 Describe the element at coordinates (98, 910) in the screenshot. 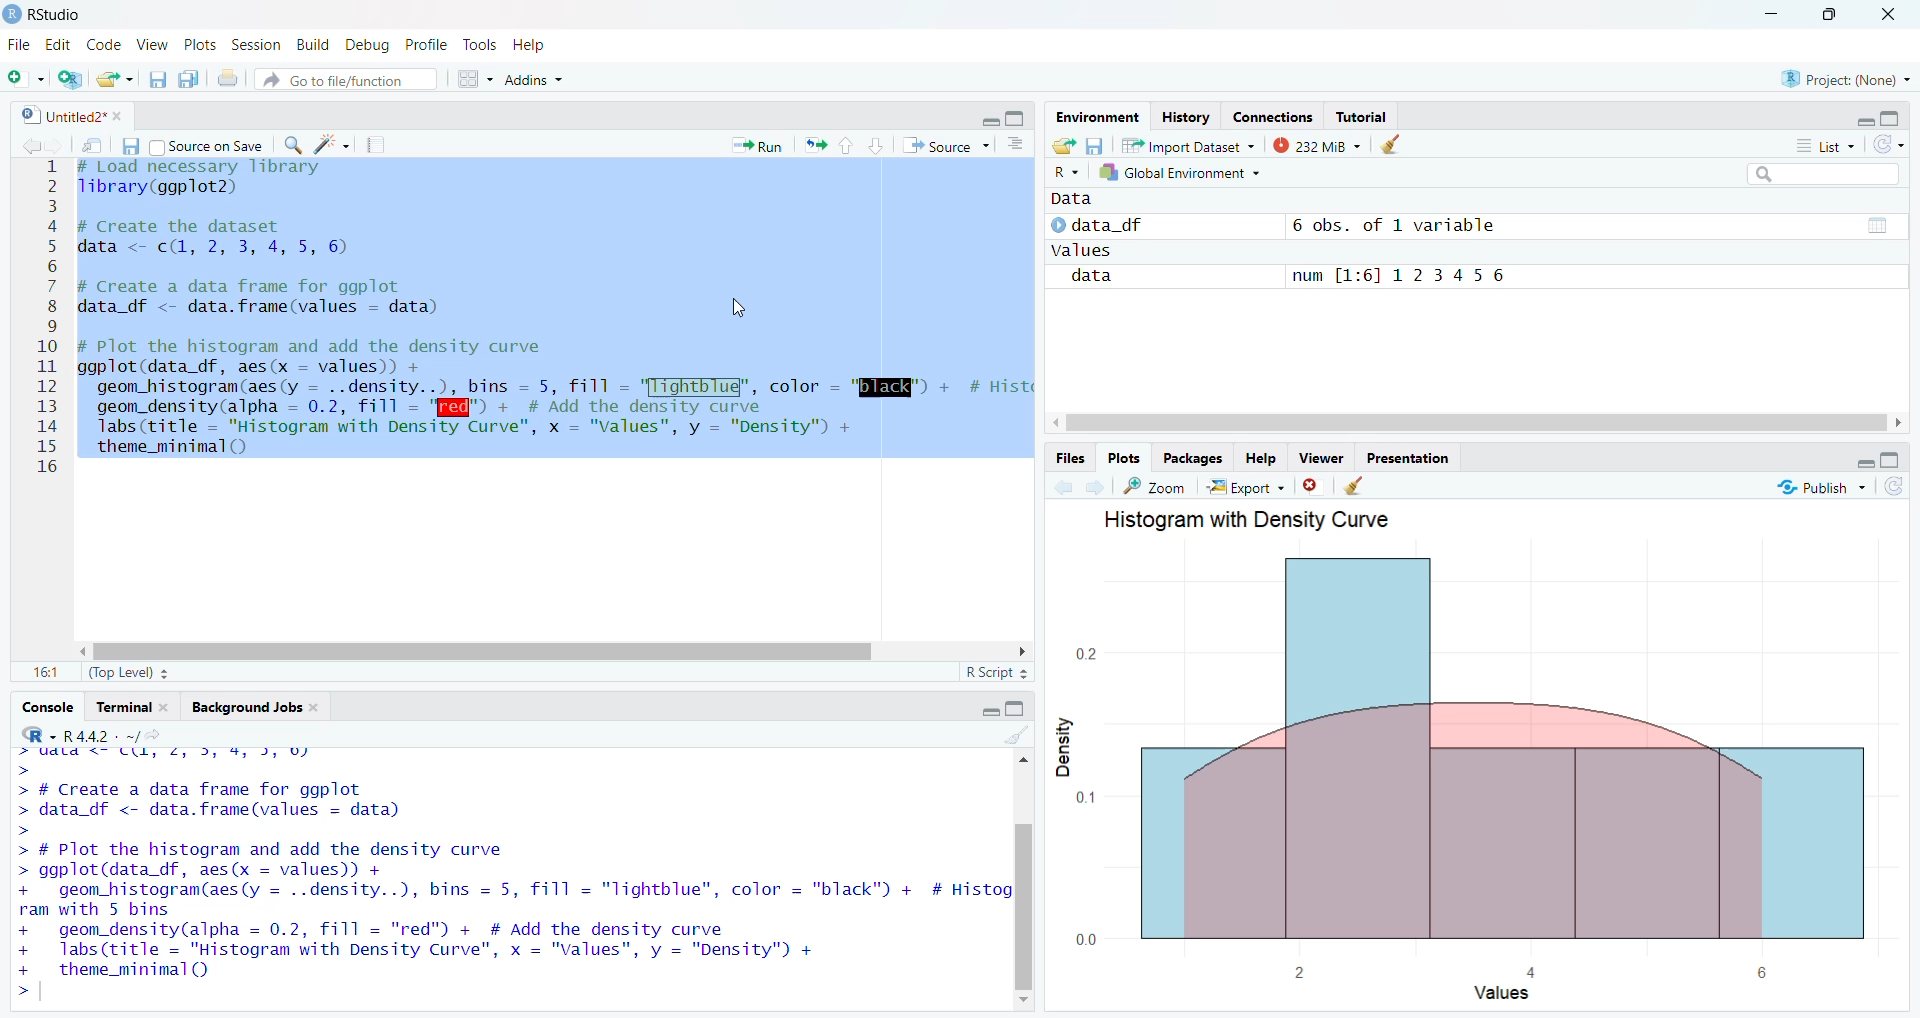

I see `ram with 5 bins` at that location.